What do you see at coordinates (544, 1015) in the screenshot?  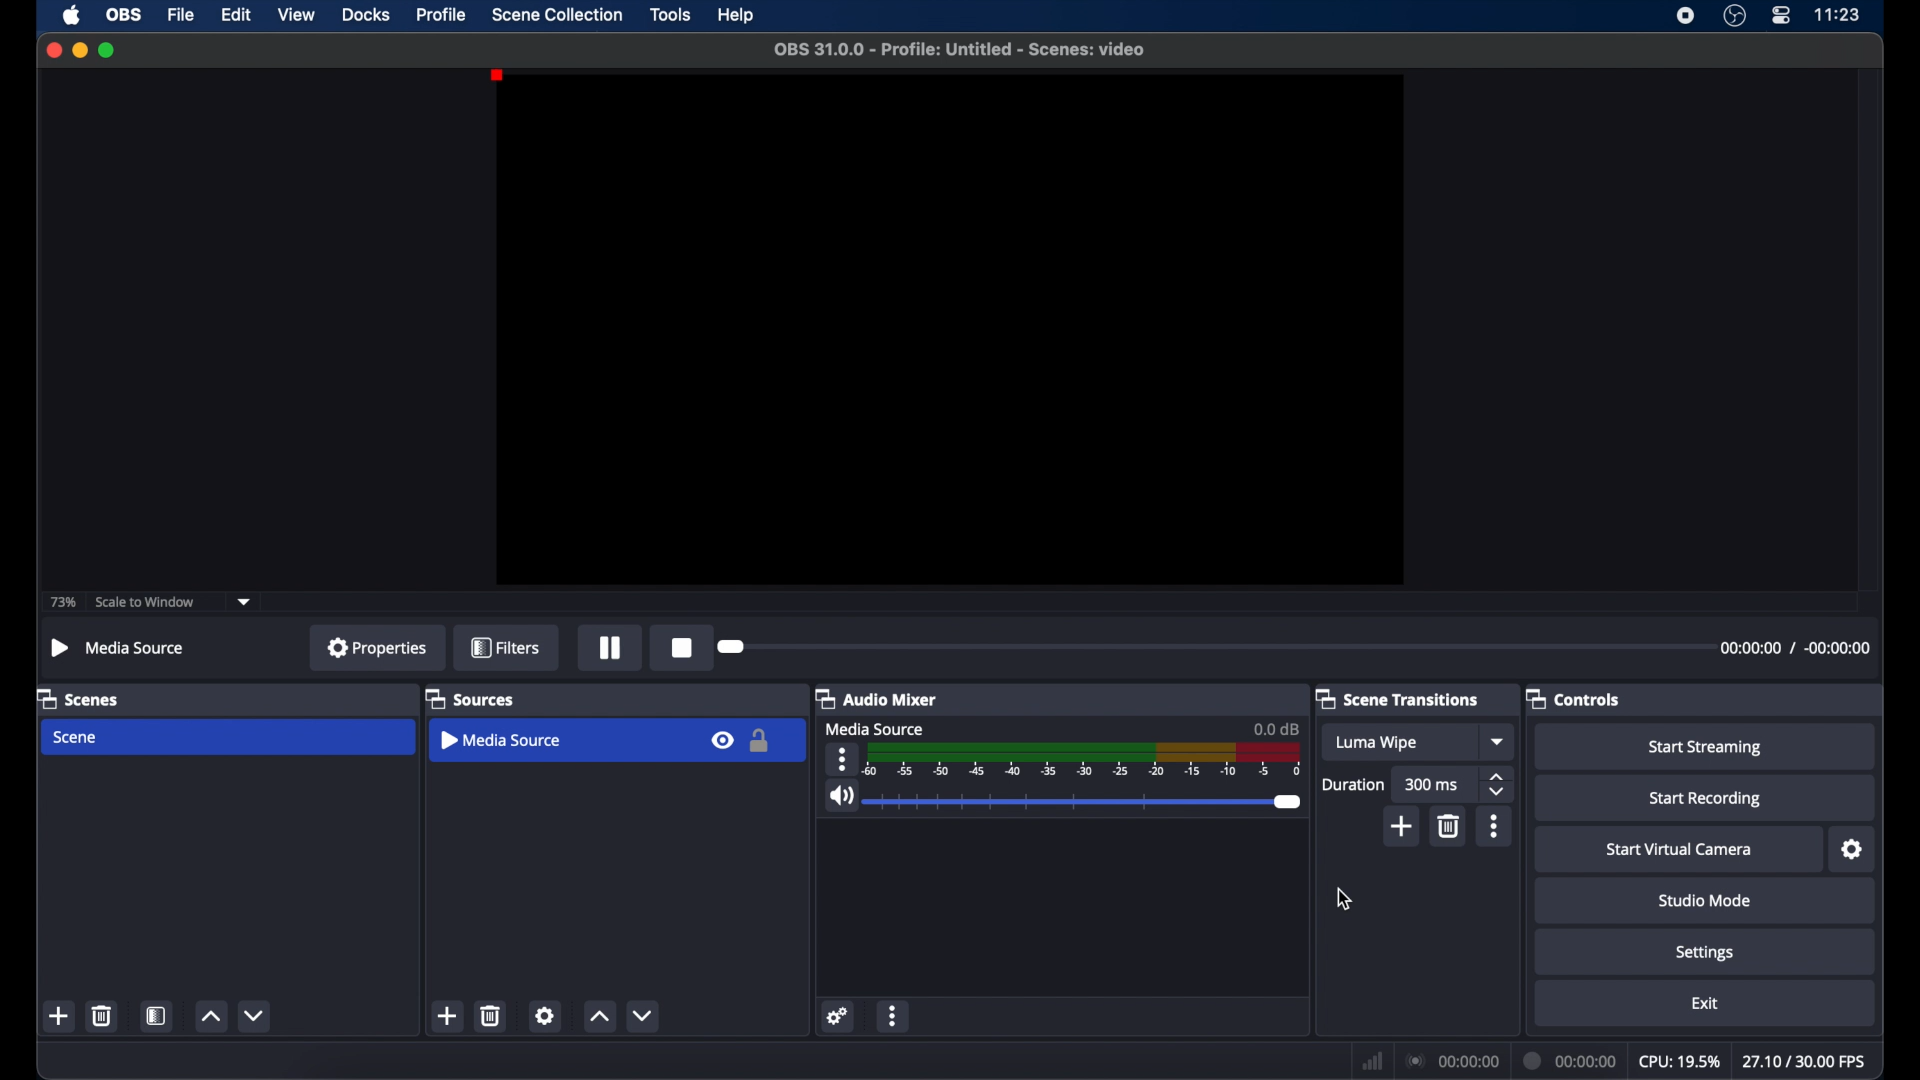 I see `settings` at bounding box center [544, 1015].